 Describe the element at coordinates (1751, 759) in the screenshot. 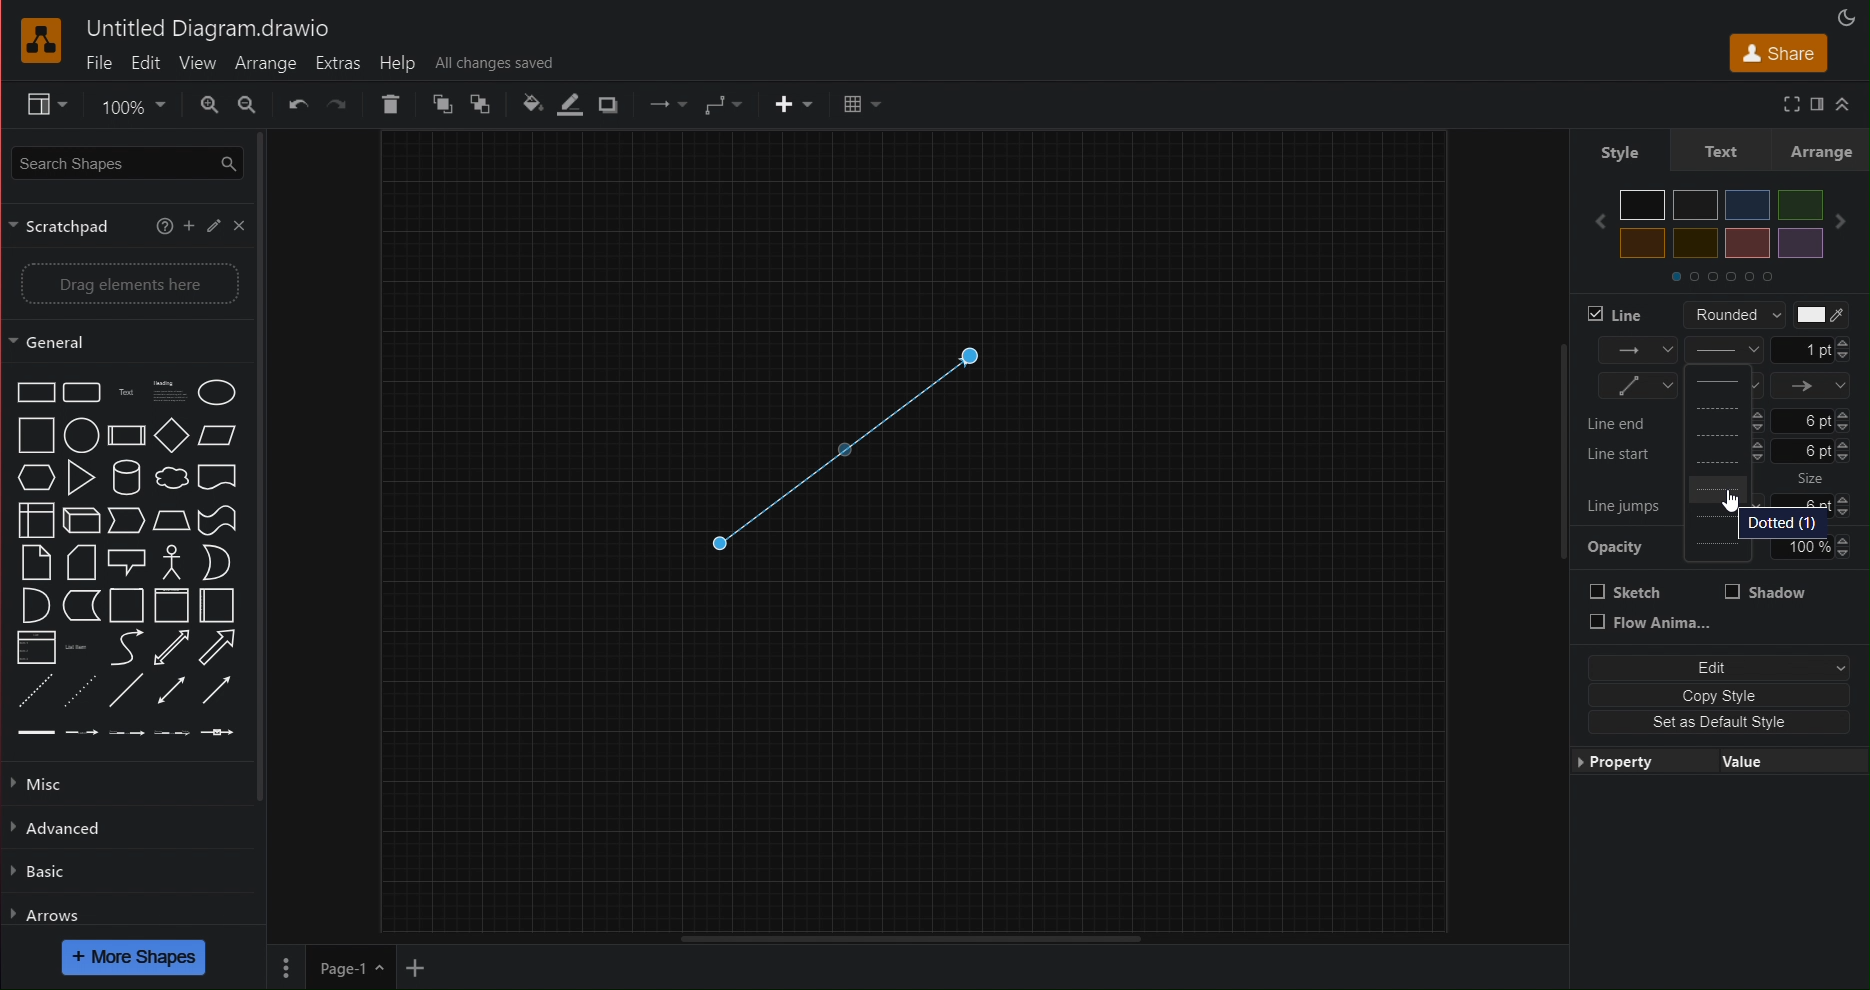

I see `Value` at that location.